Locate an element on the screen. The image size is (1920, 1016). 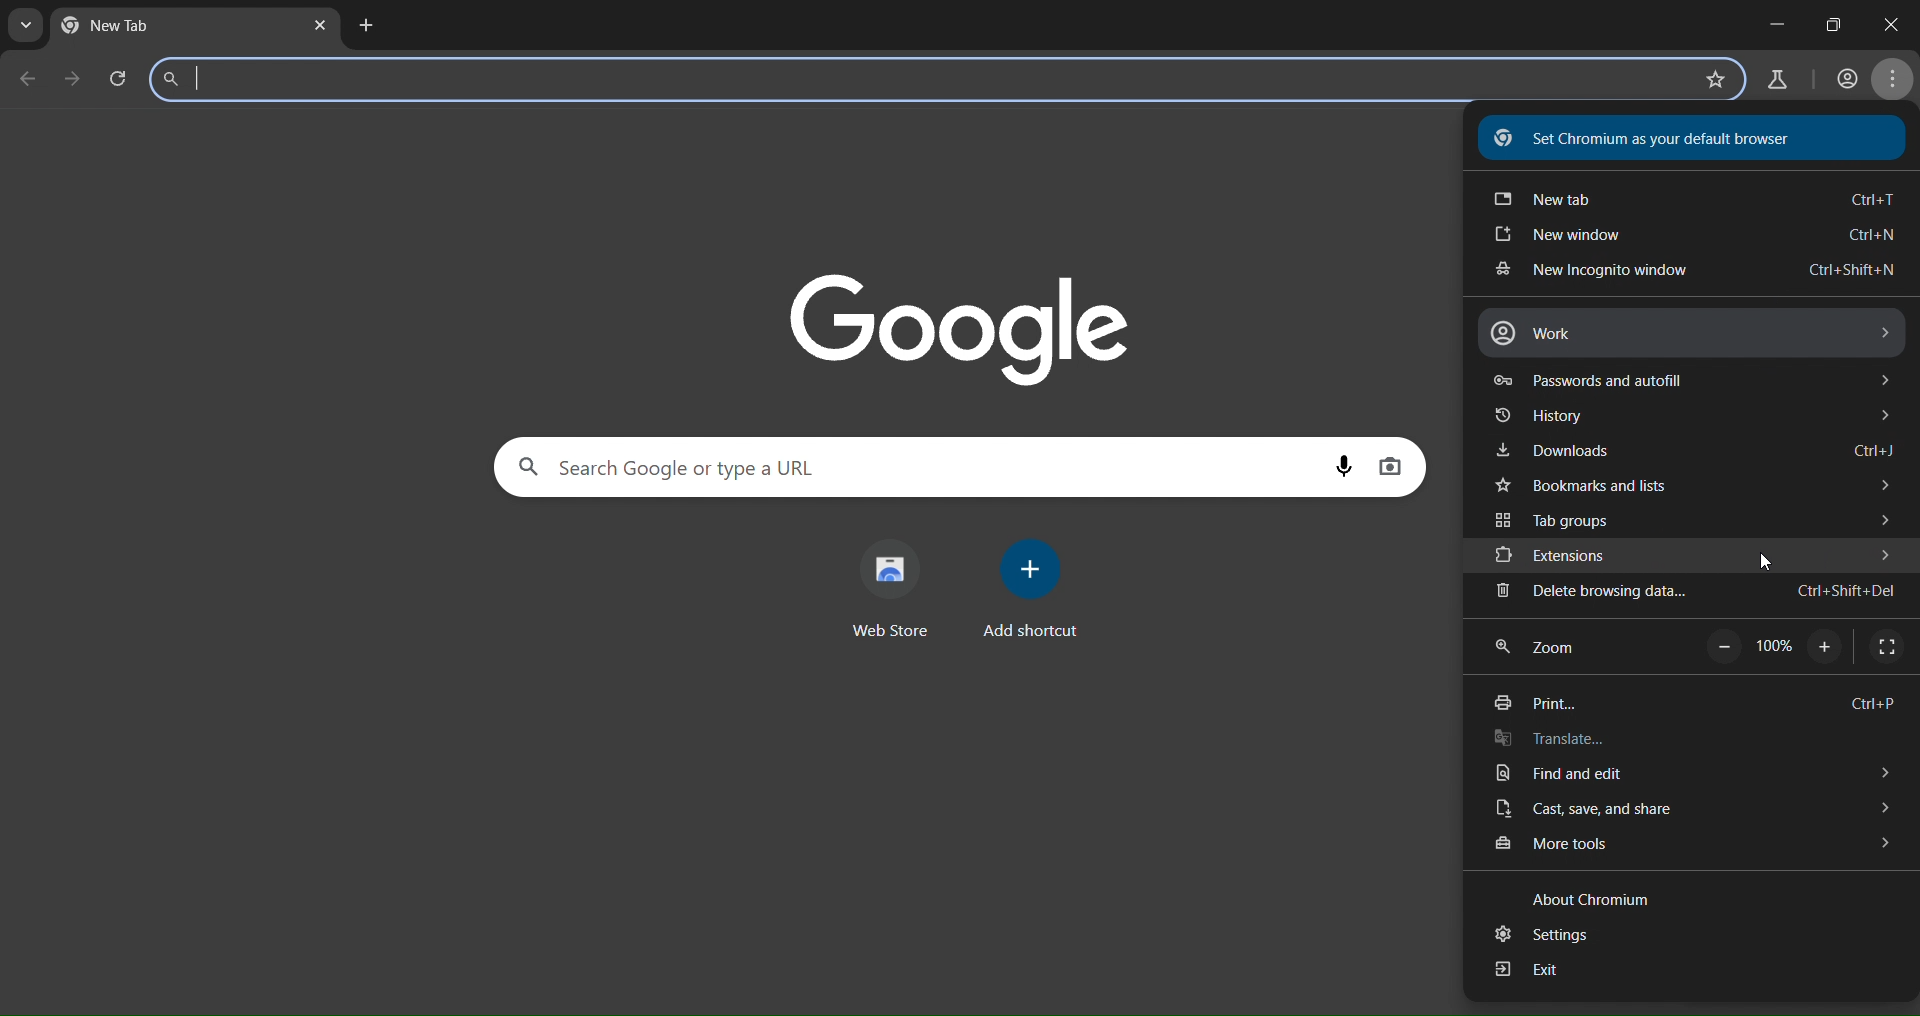
bookmarks and lists is located at coordinates (1692, 483).